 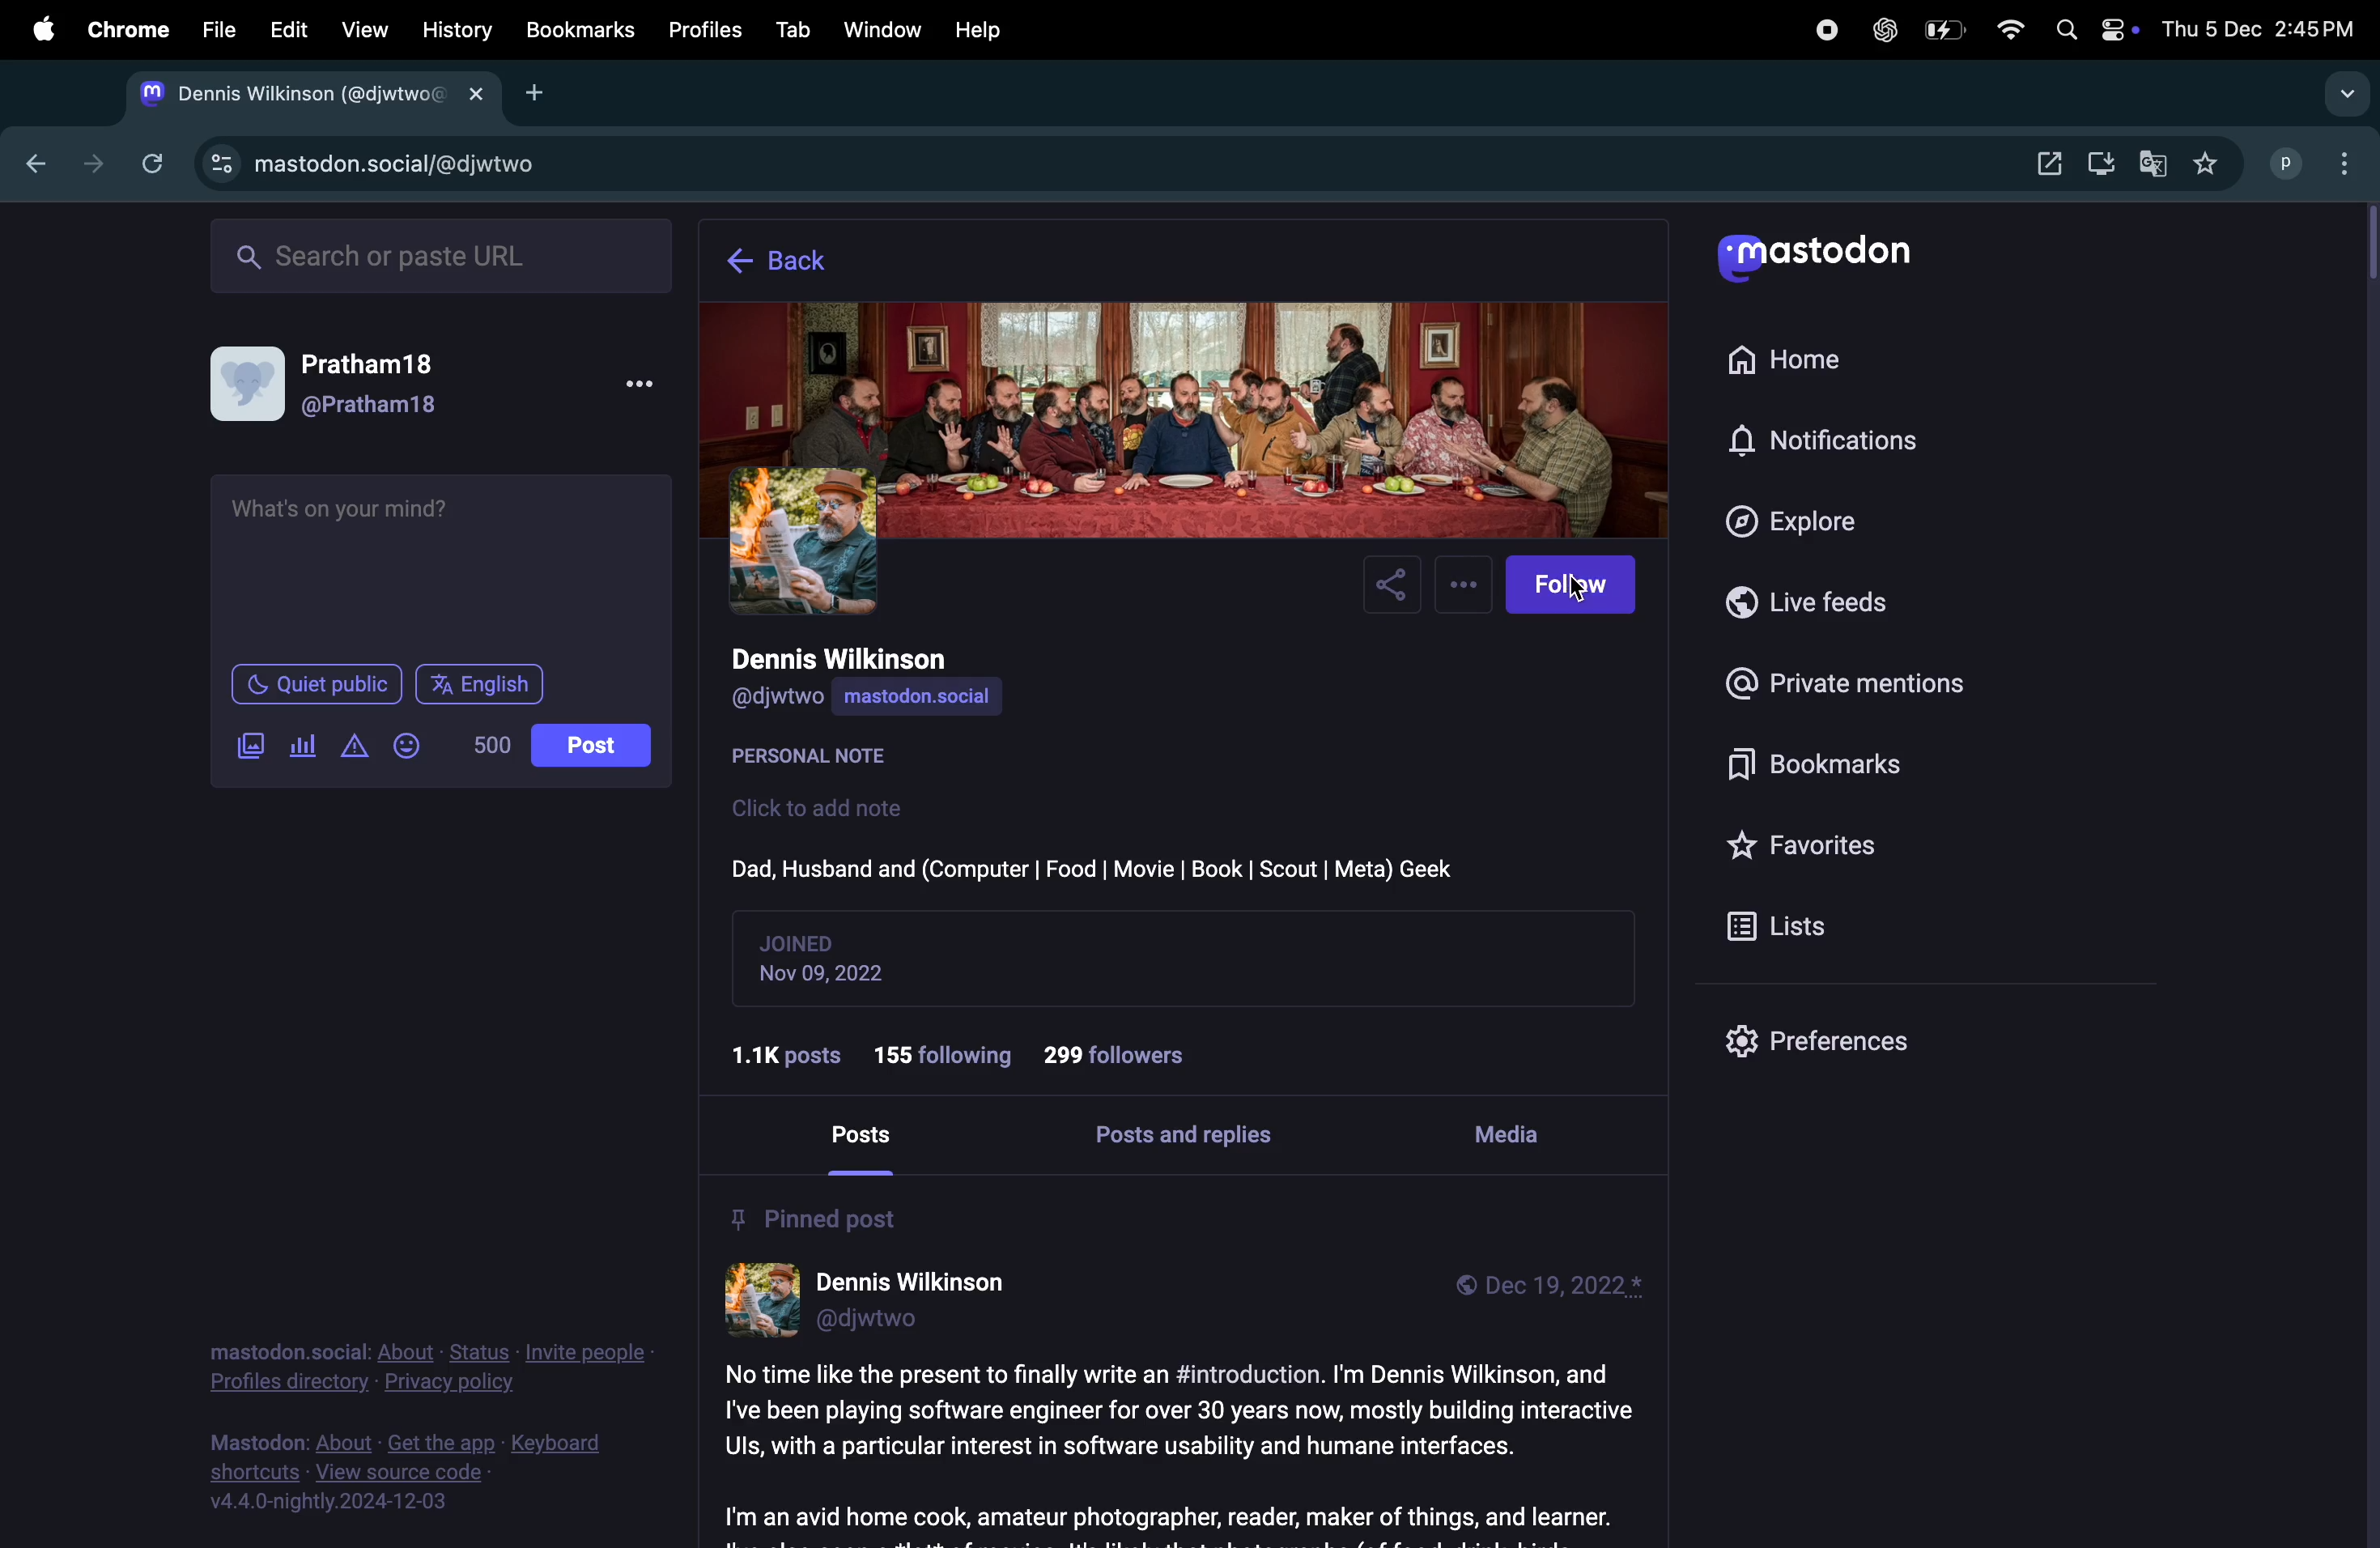 What do you see at coordinates (1818, 31) in the screenshot?
I see `record` at bounding box center [1818, 31].